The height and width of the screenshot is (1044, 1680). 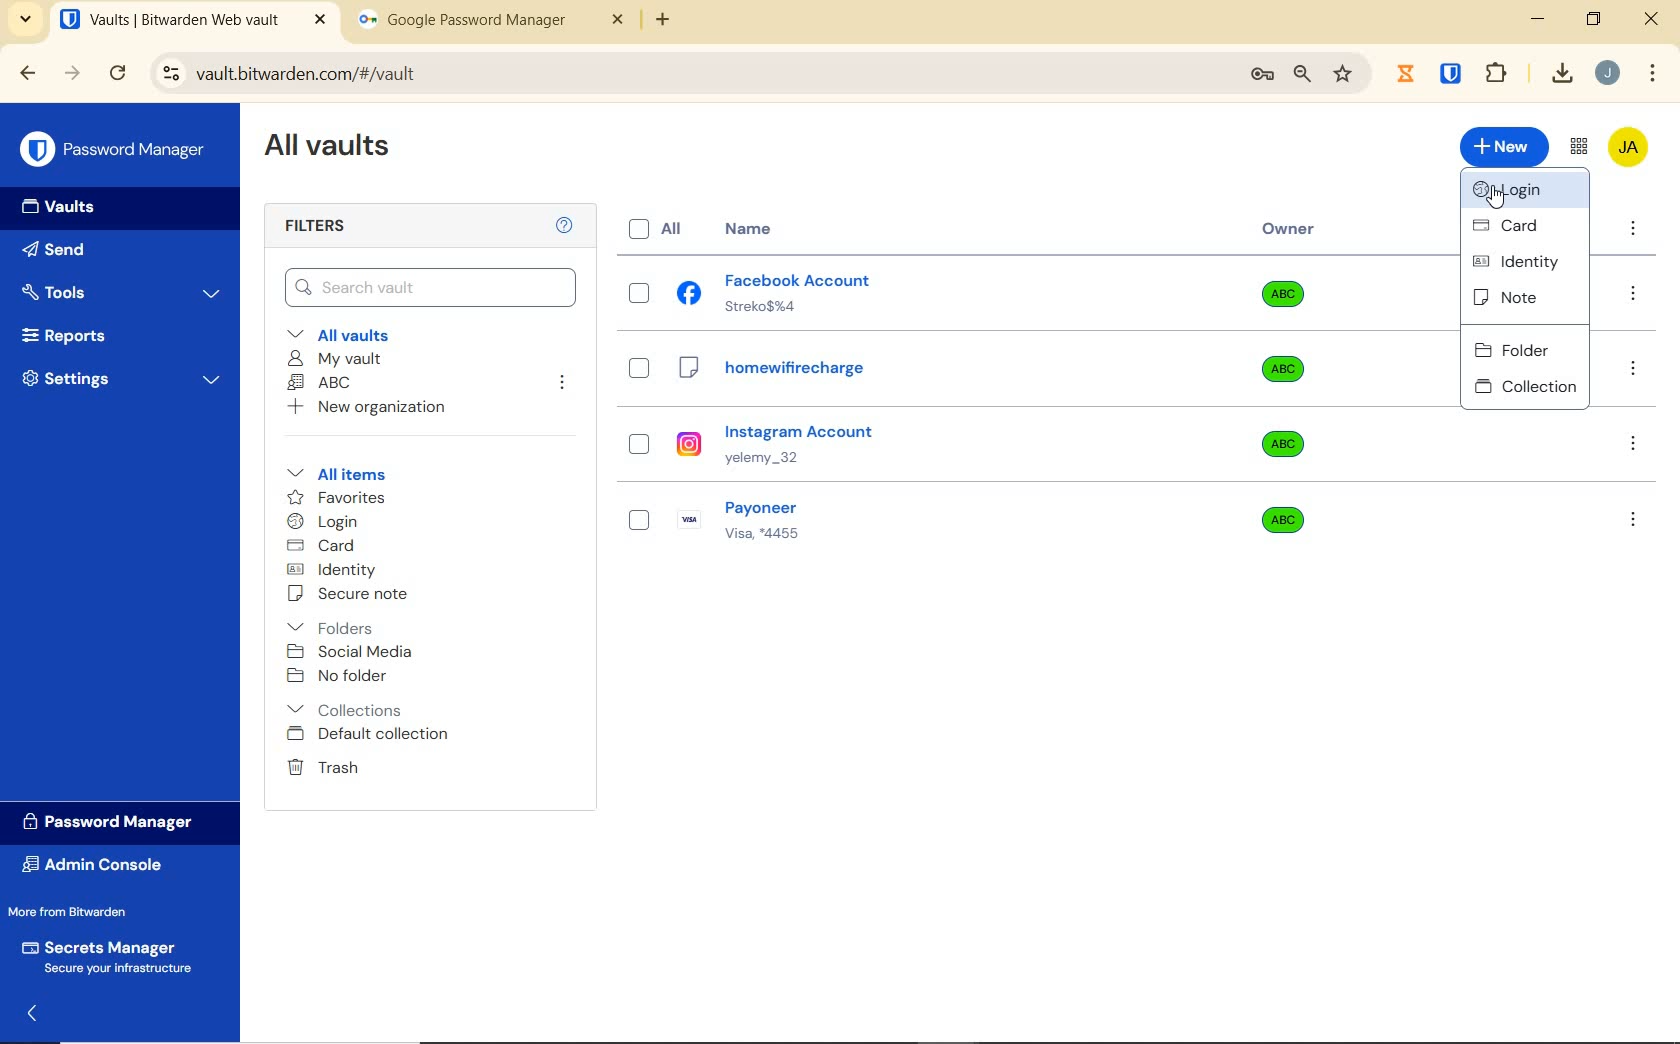 What do you see at coordinates (98, 867) in the screenshot?
I see `Admin Console` at bounding box center [98, 867].